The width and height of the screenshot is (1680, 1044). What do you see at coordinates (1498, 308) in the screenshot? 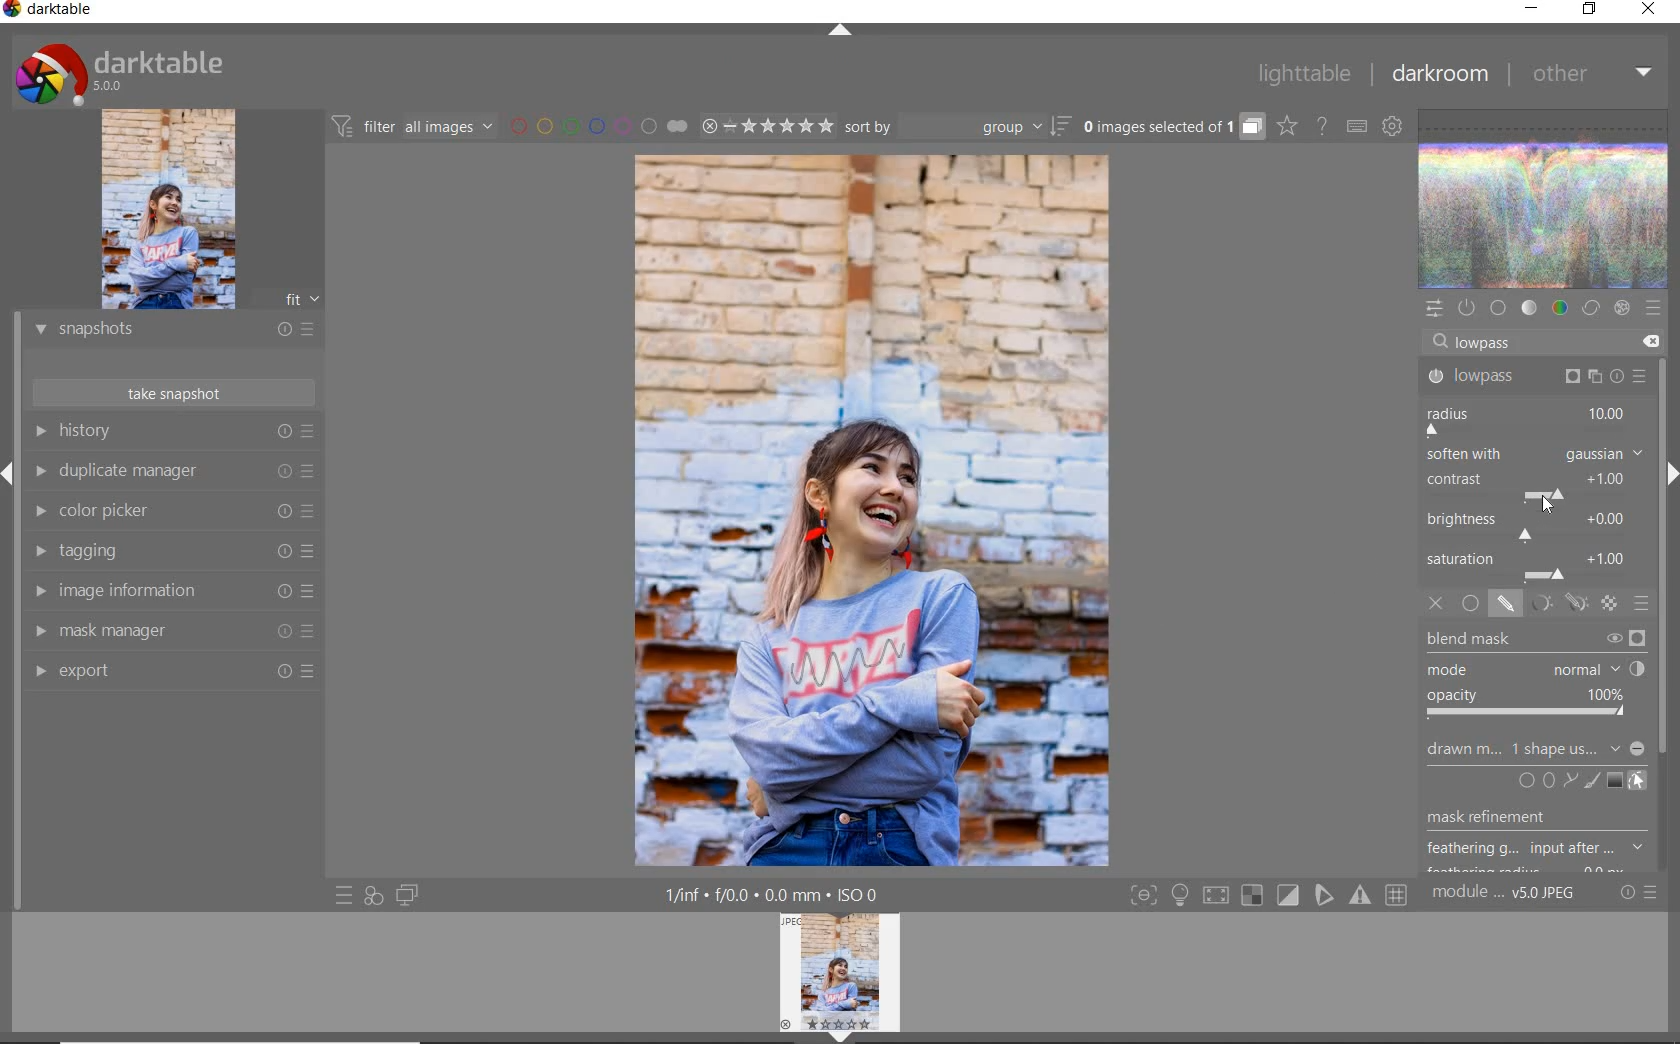
I see `base` at bounding box center [1498, 308].